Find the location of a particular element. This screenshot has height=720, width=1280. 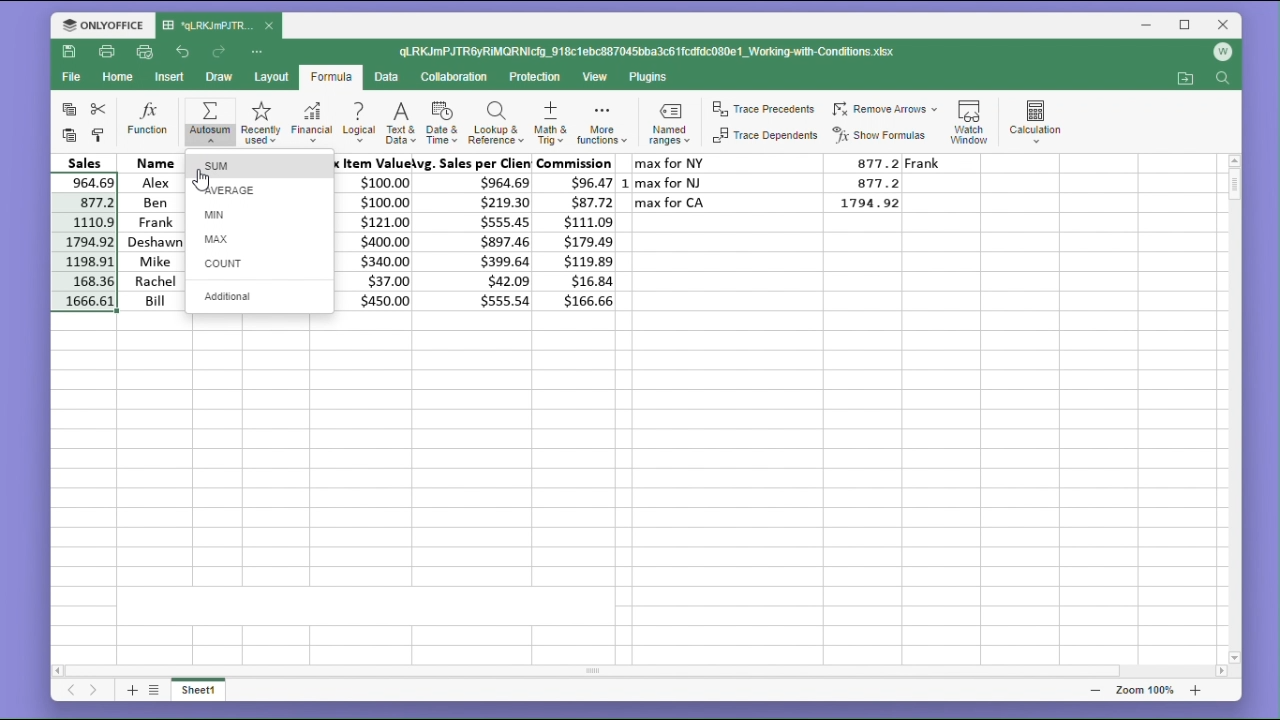

next sheet is located at coordinates (93, 692).